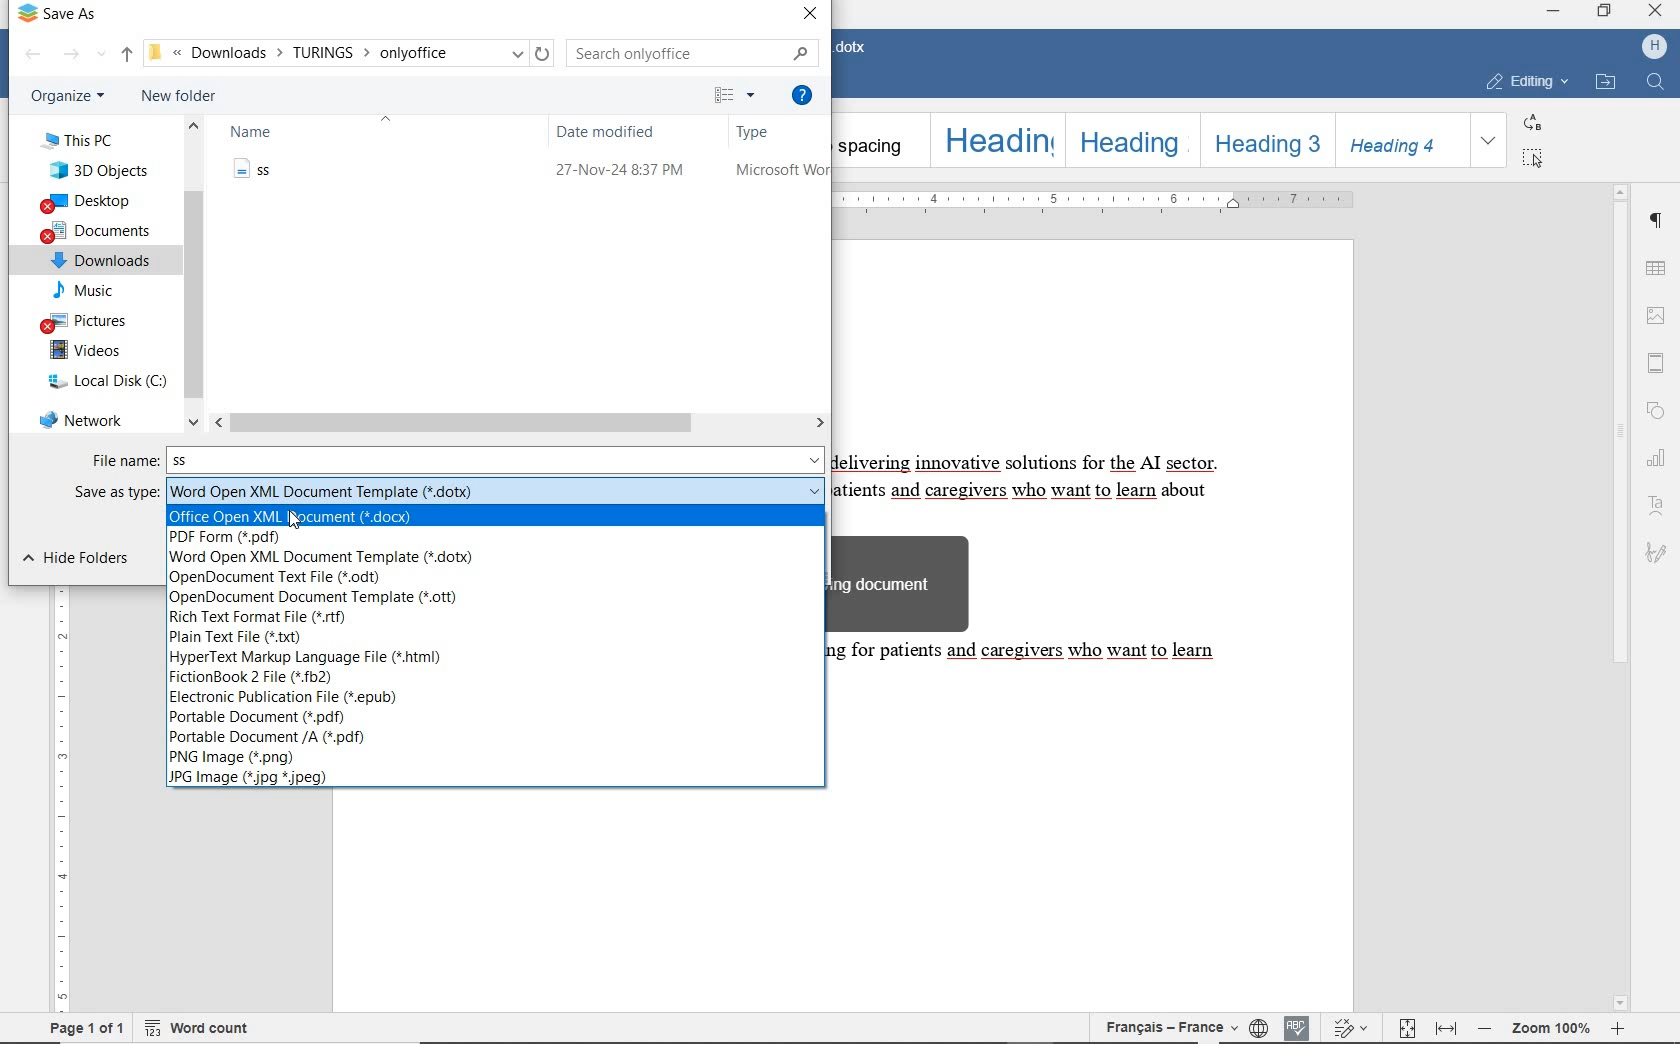 The height and width of the screenshot is (1044, 1680). What do you see at coordinates (1658, 503) in the screenshot?
I see `TEXT ART` at bounding box center [1658, 503].